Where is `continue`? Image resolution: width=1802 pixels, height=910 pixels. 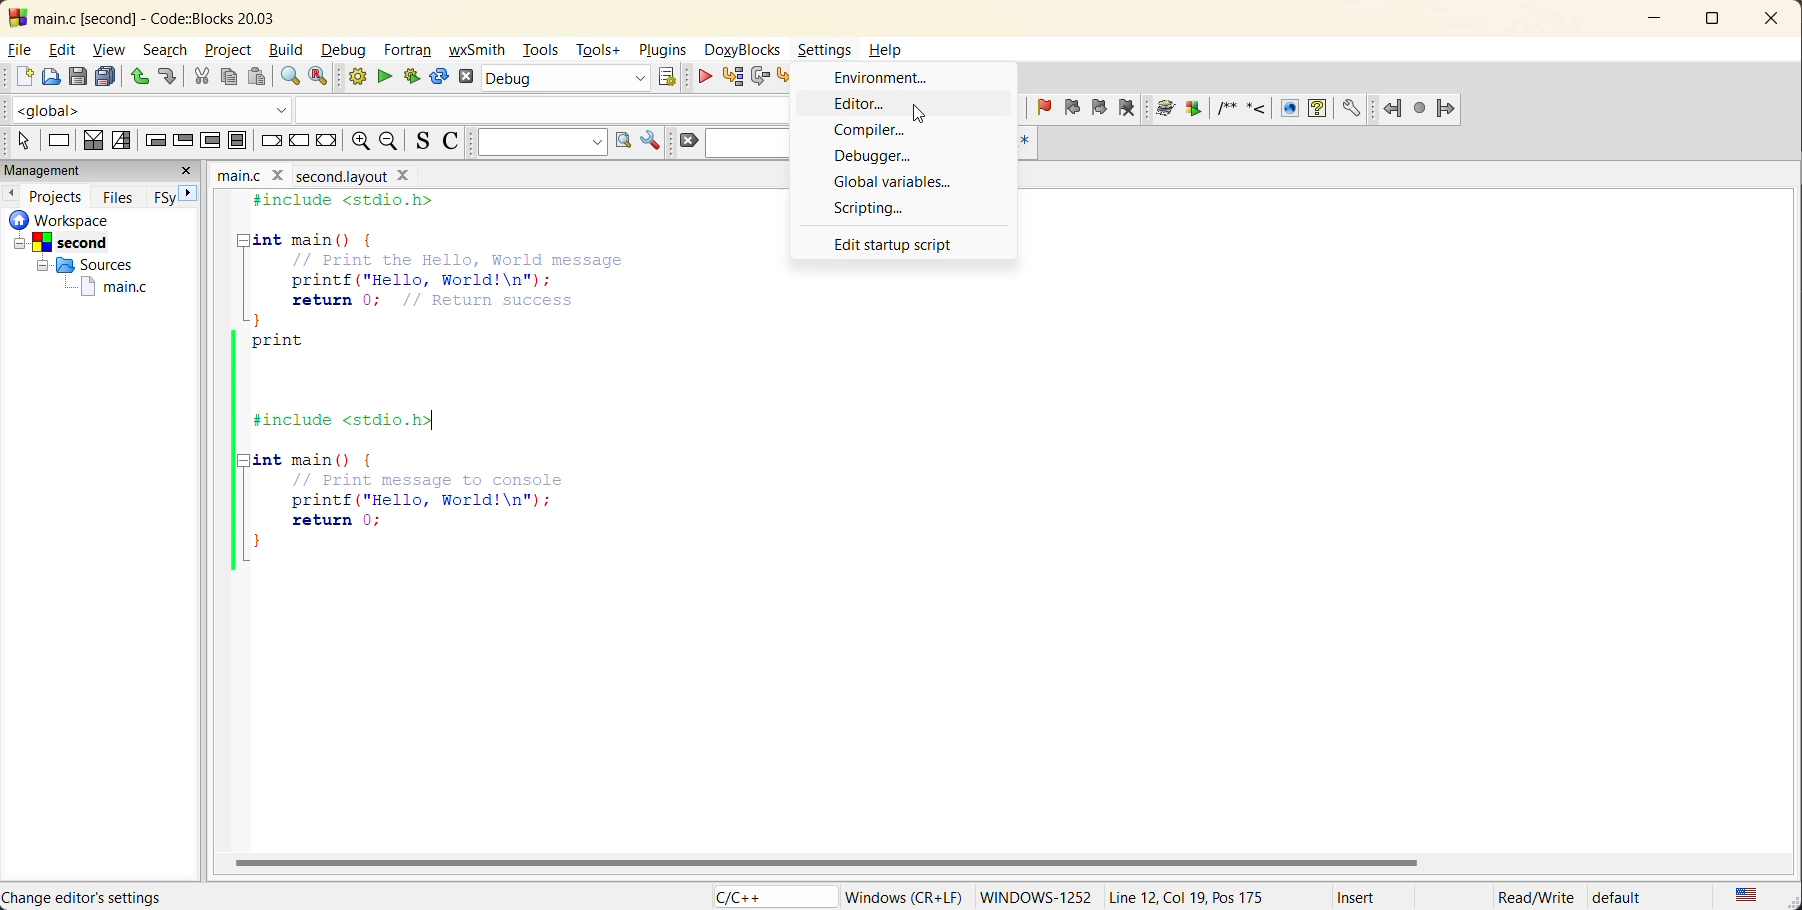 continue is located at coordinates (700, 77).